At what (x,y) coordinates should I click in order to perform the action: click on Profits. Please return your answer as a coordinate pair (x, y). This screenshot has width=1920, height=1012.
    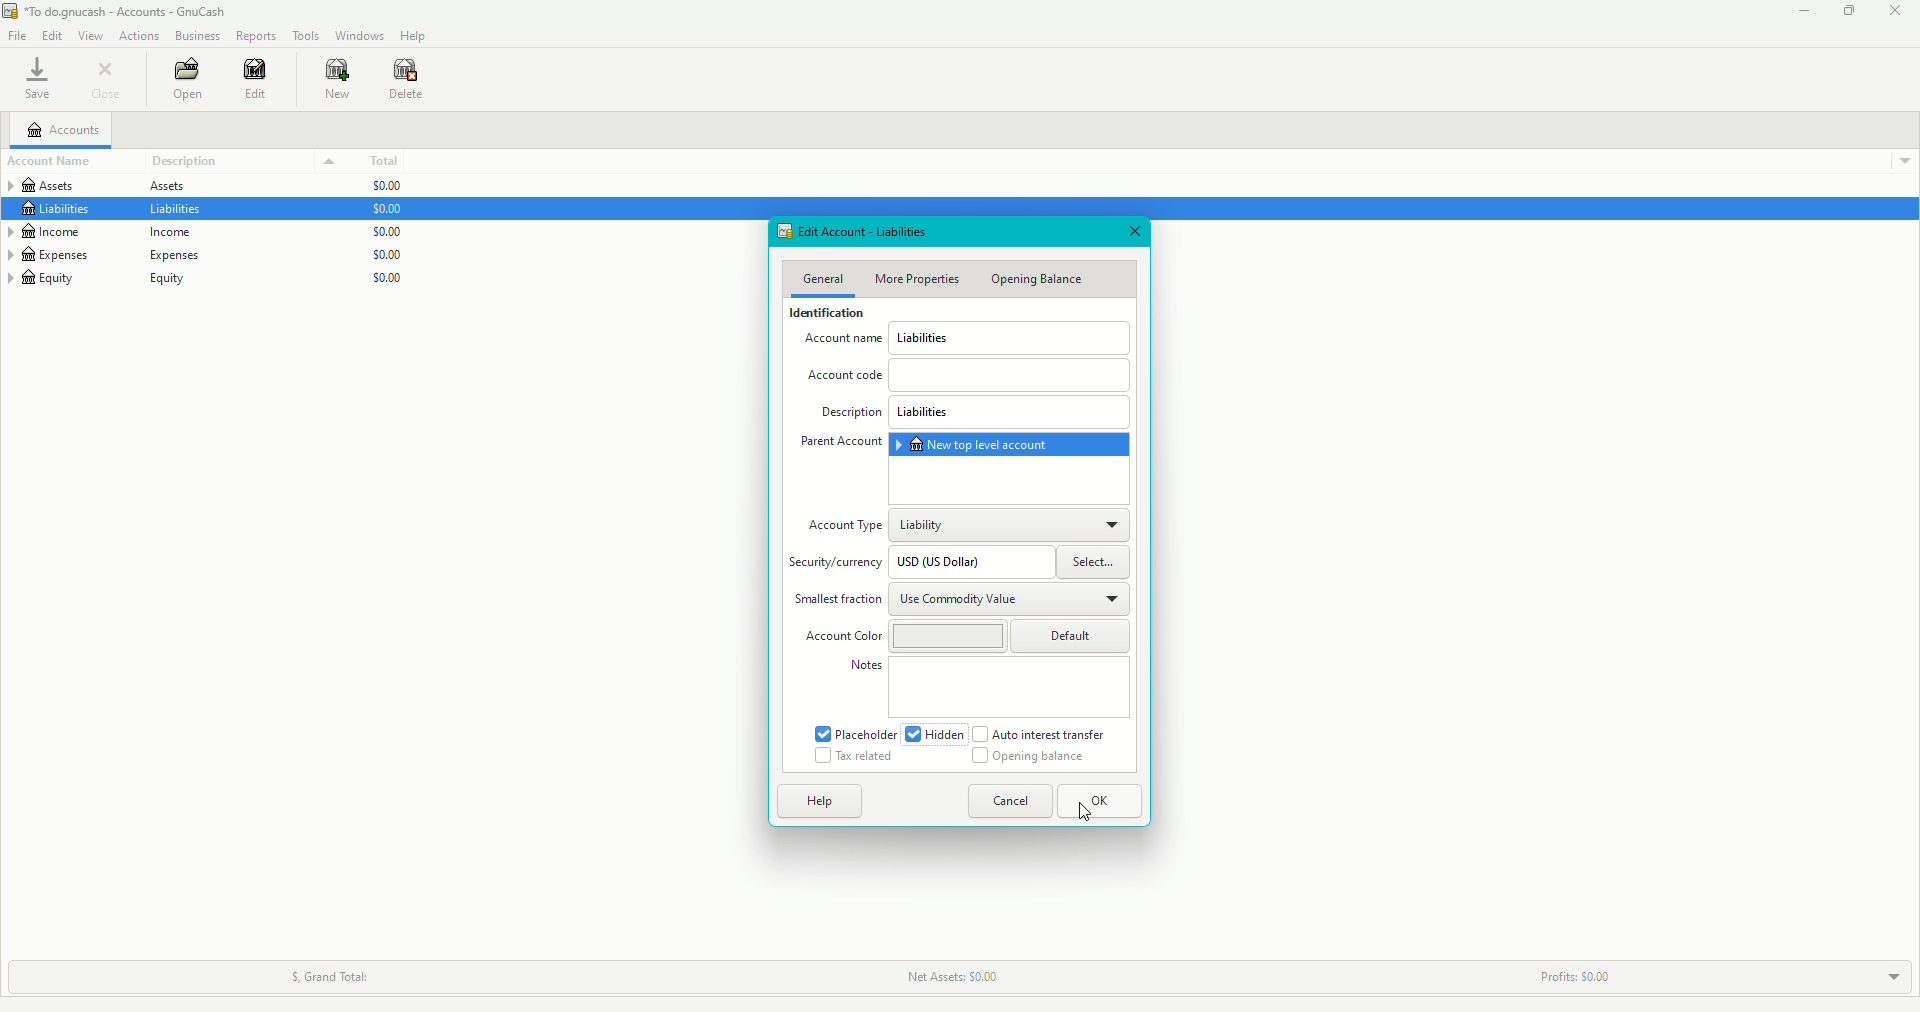
    Looking at the image, I should click on (1572, 977).